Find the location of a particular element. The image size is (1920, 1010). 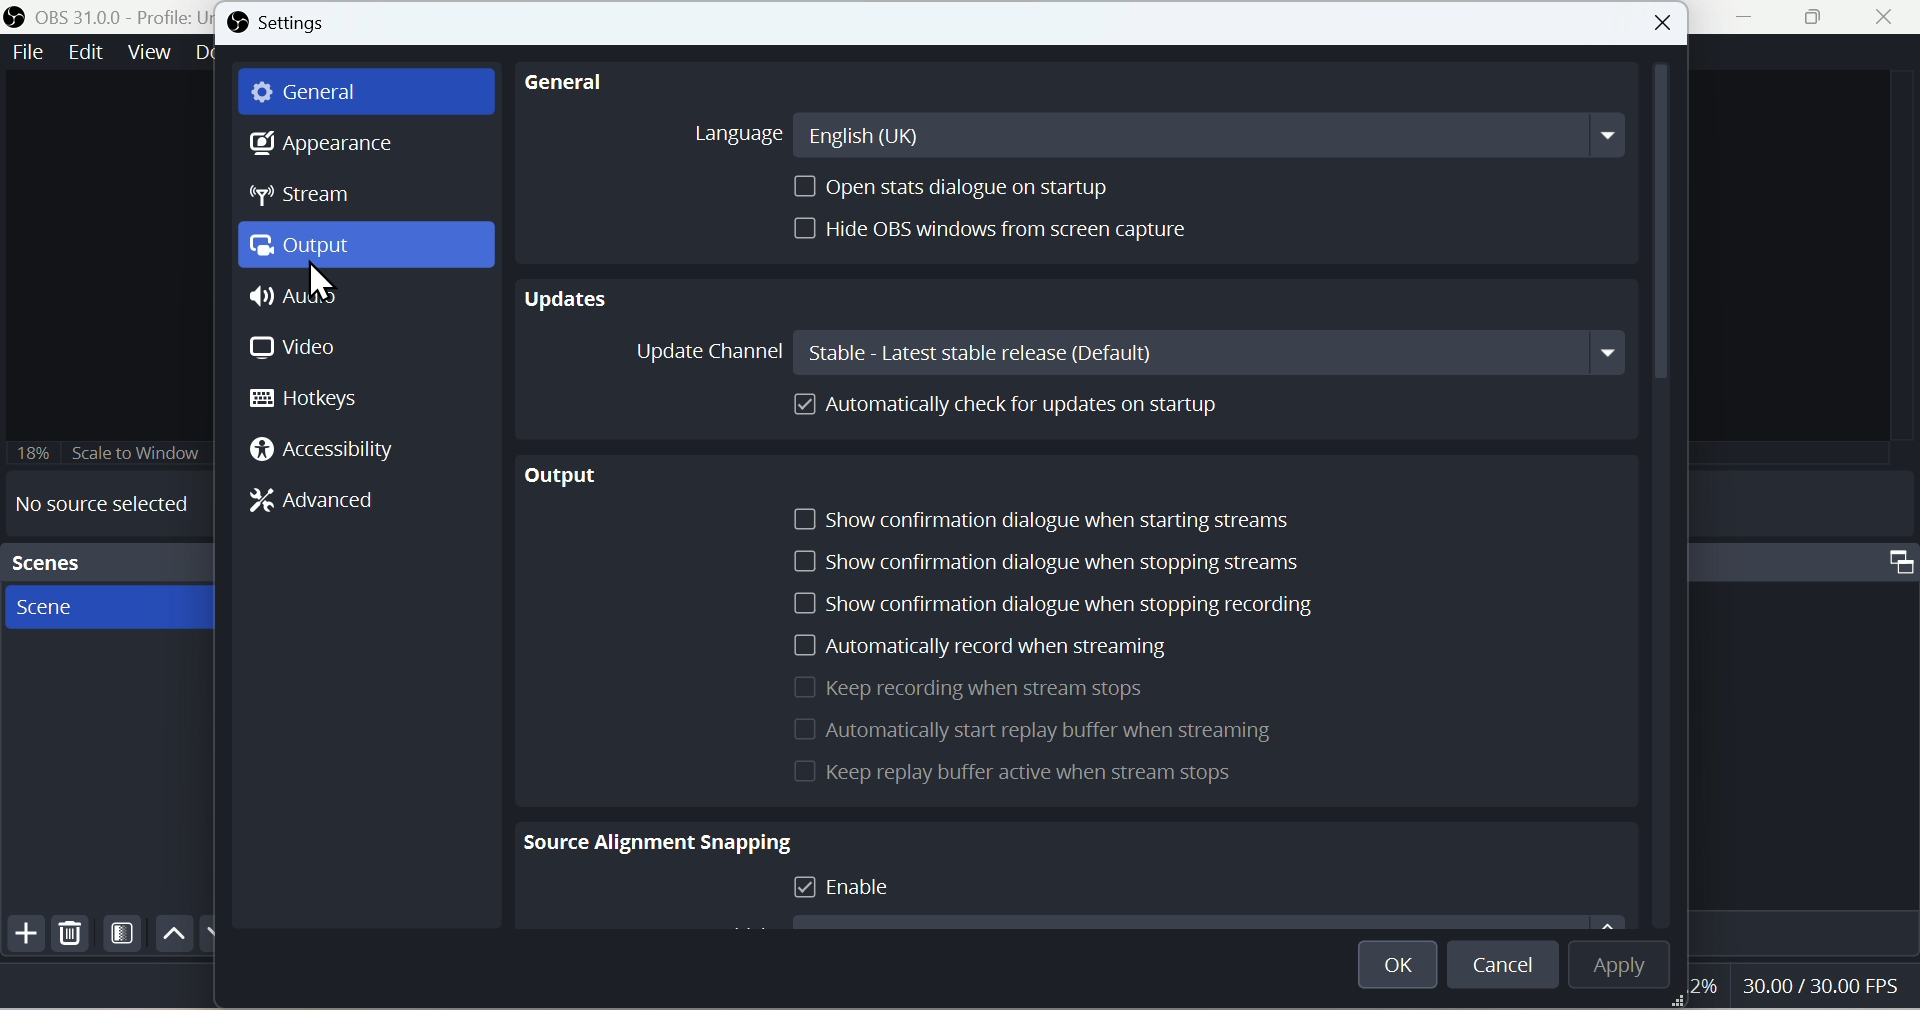

Keep replay buffer active when stream stops is located at coordinates (1009, 772).